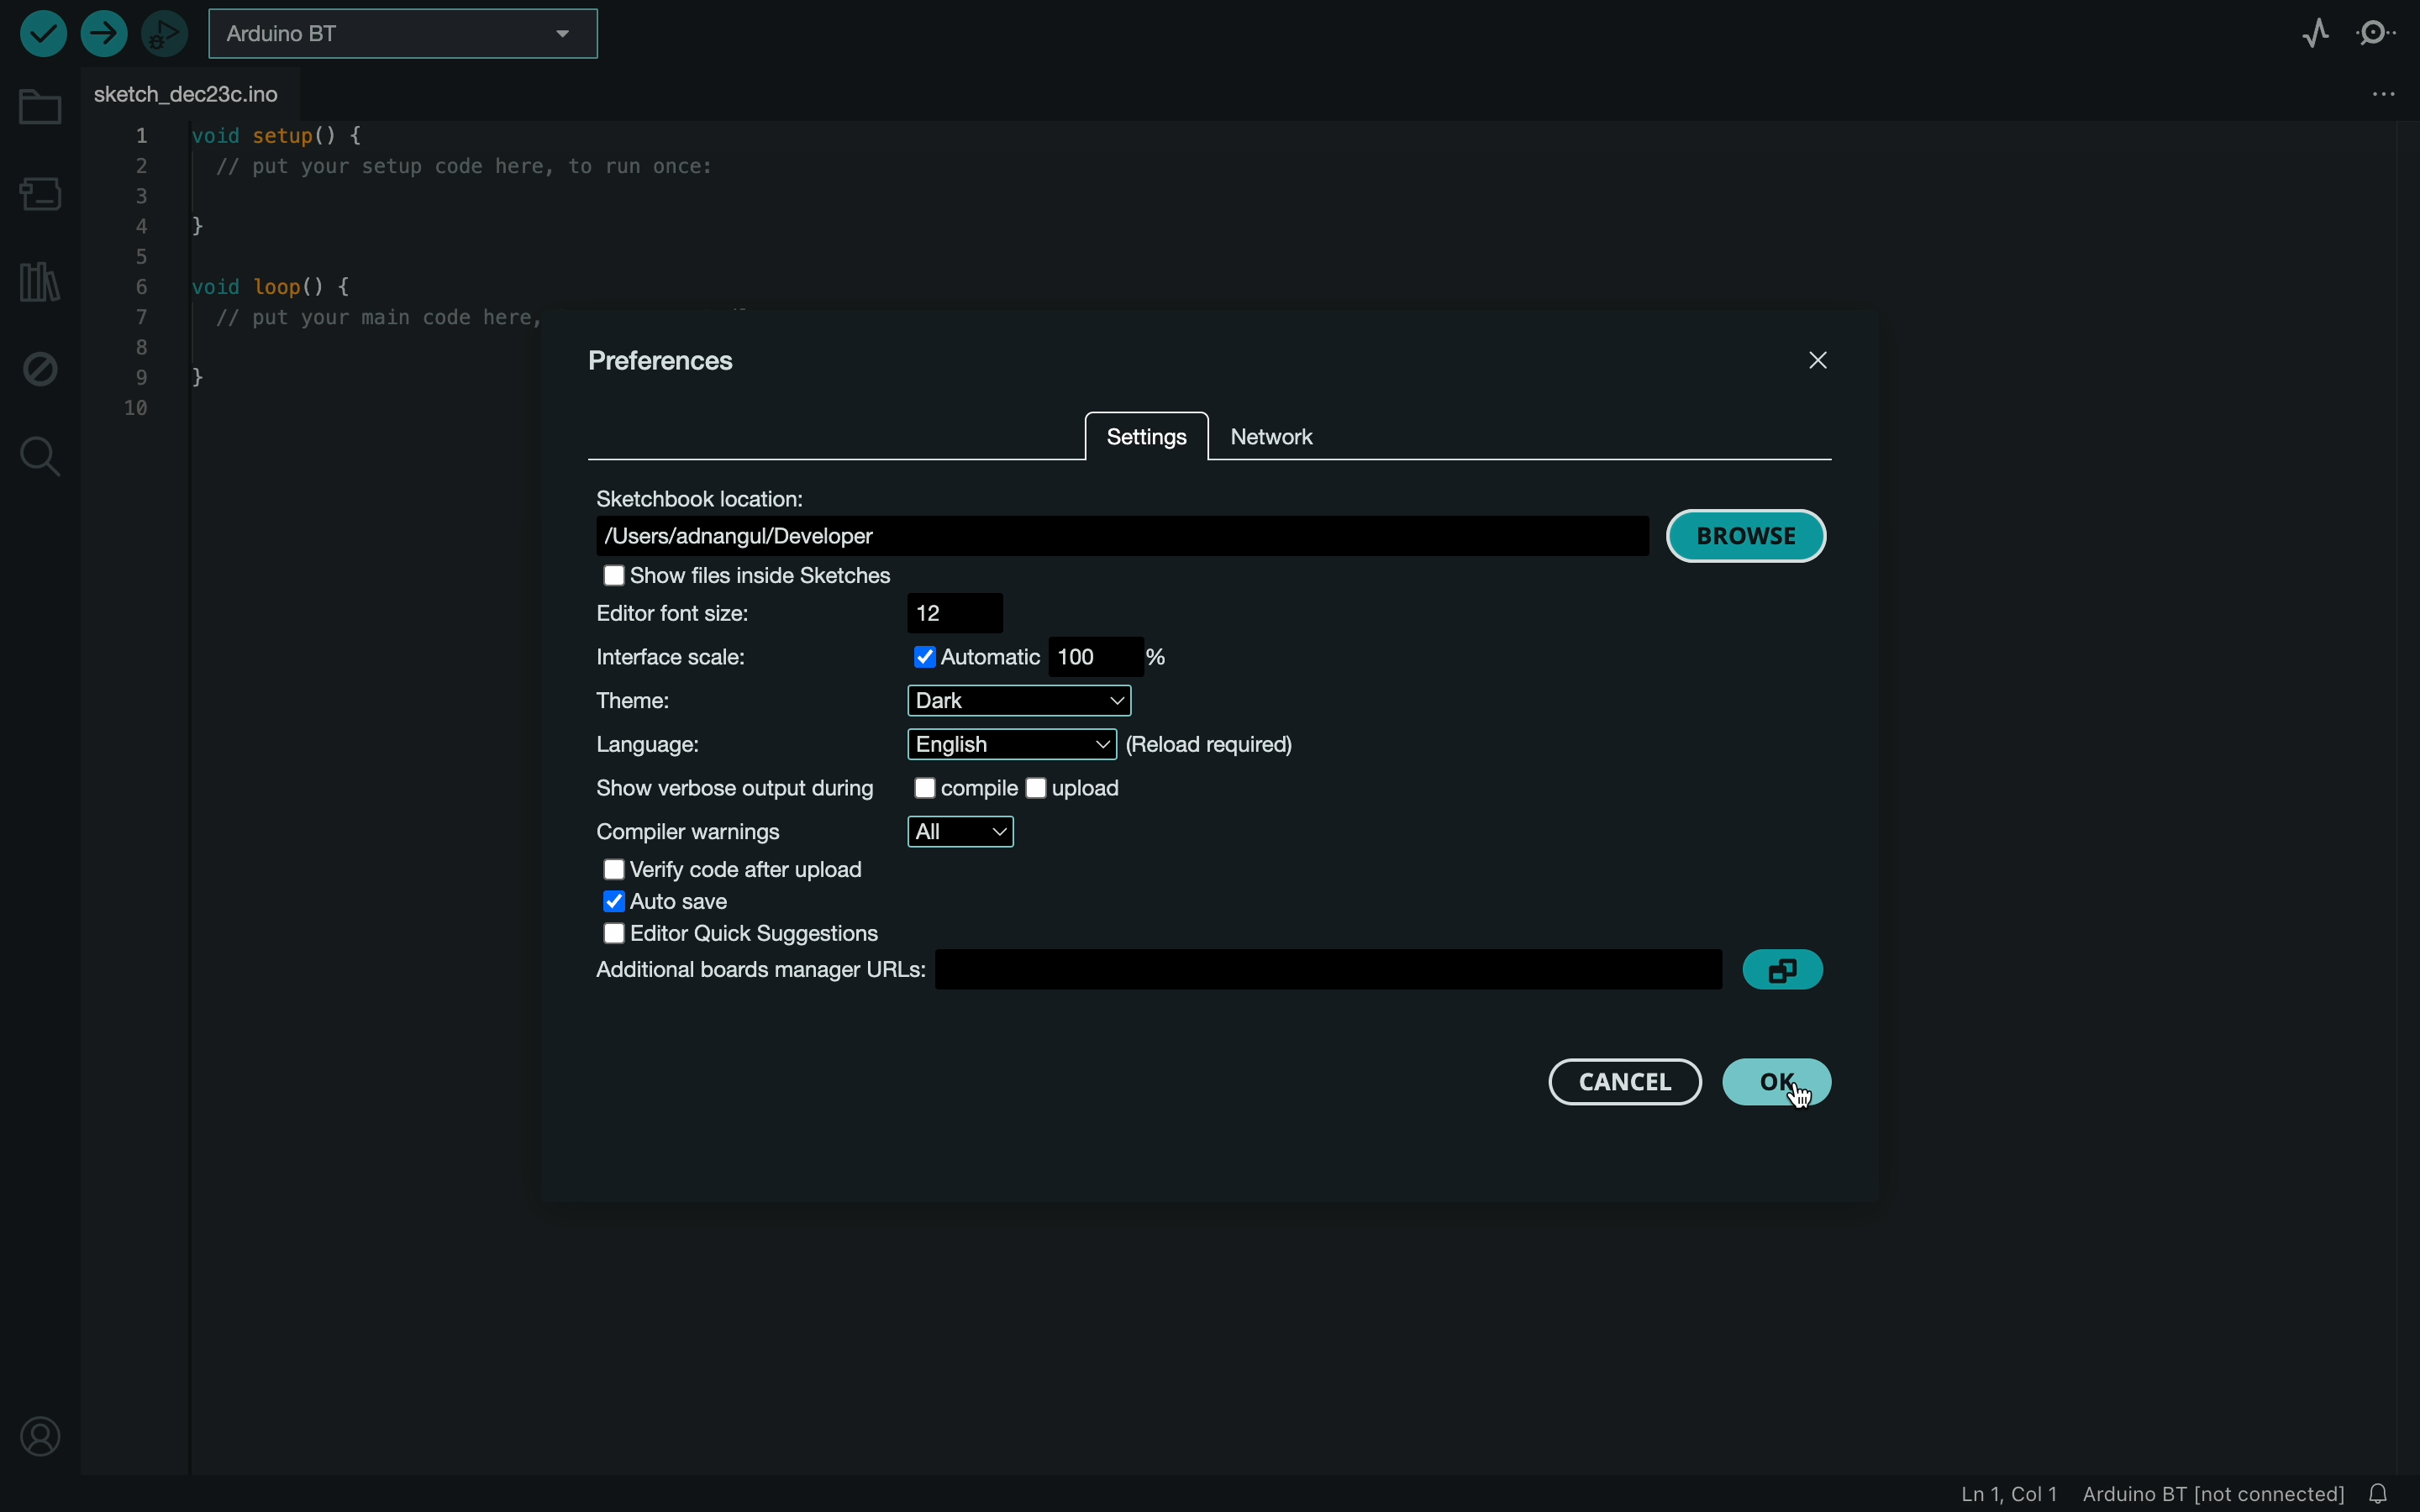 The height and width of the screenshot is (1512, 2420). I want to click on run, so click(43, 34).